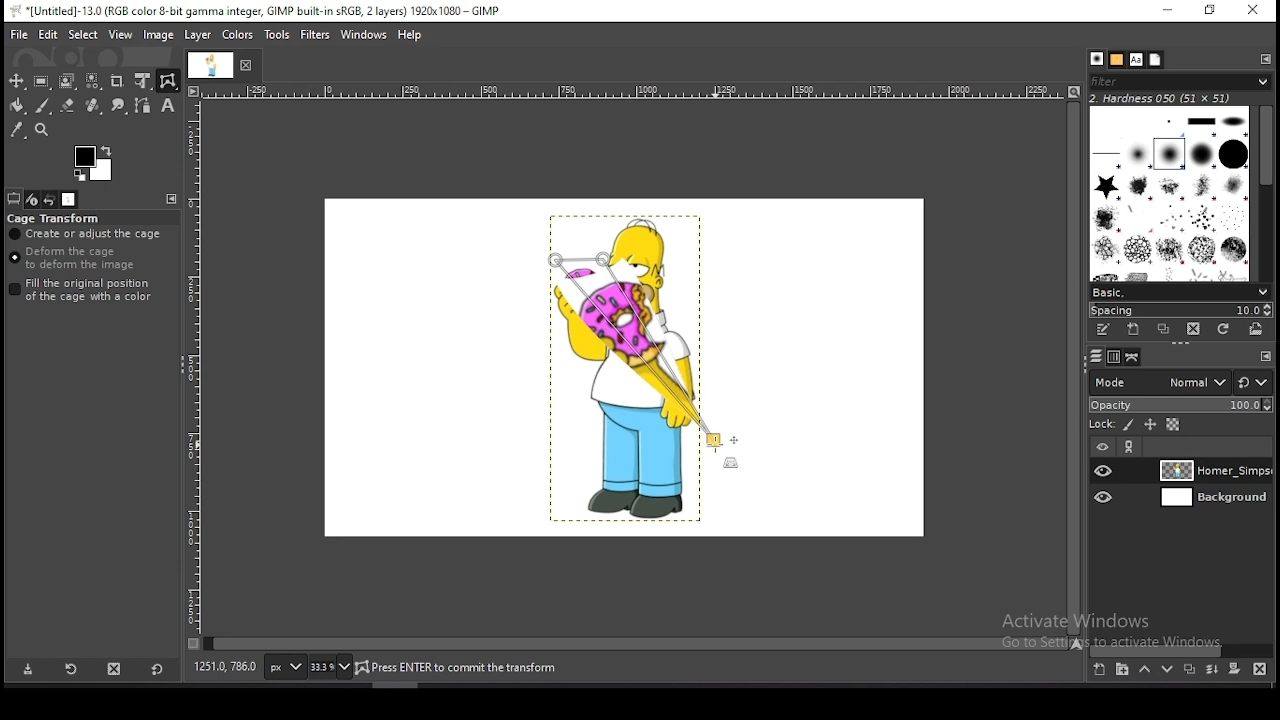  I want to click on opacity, so click(1180, 404).